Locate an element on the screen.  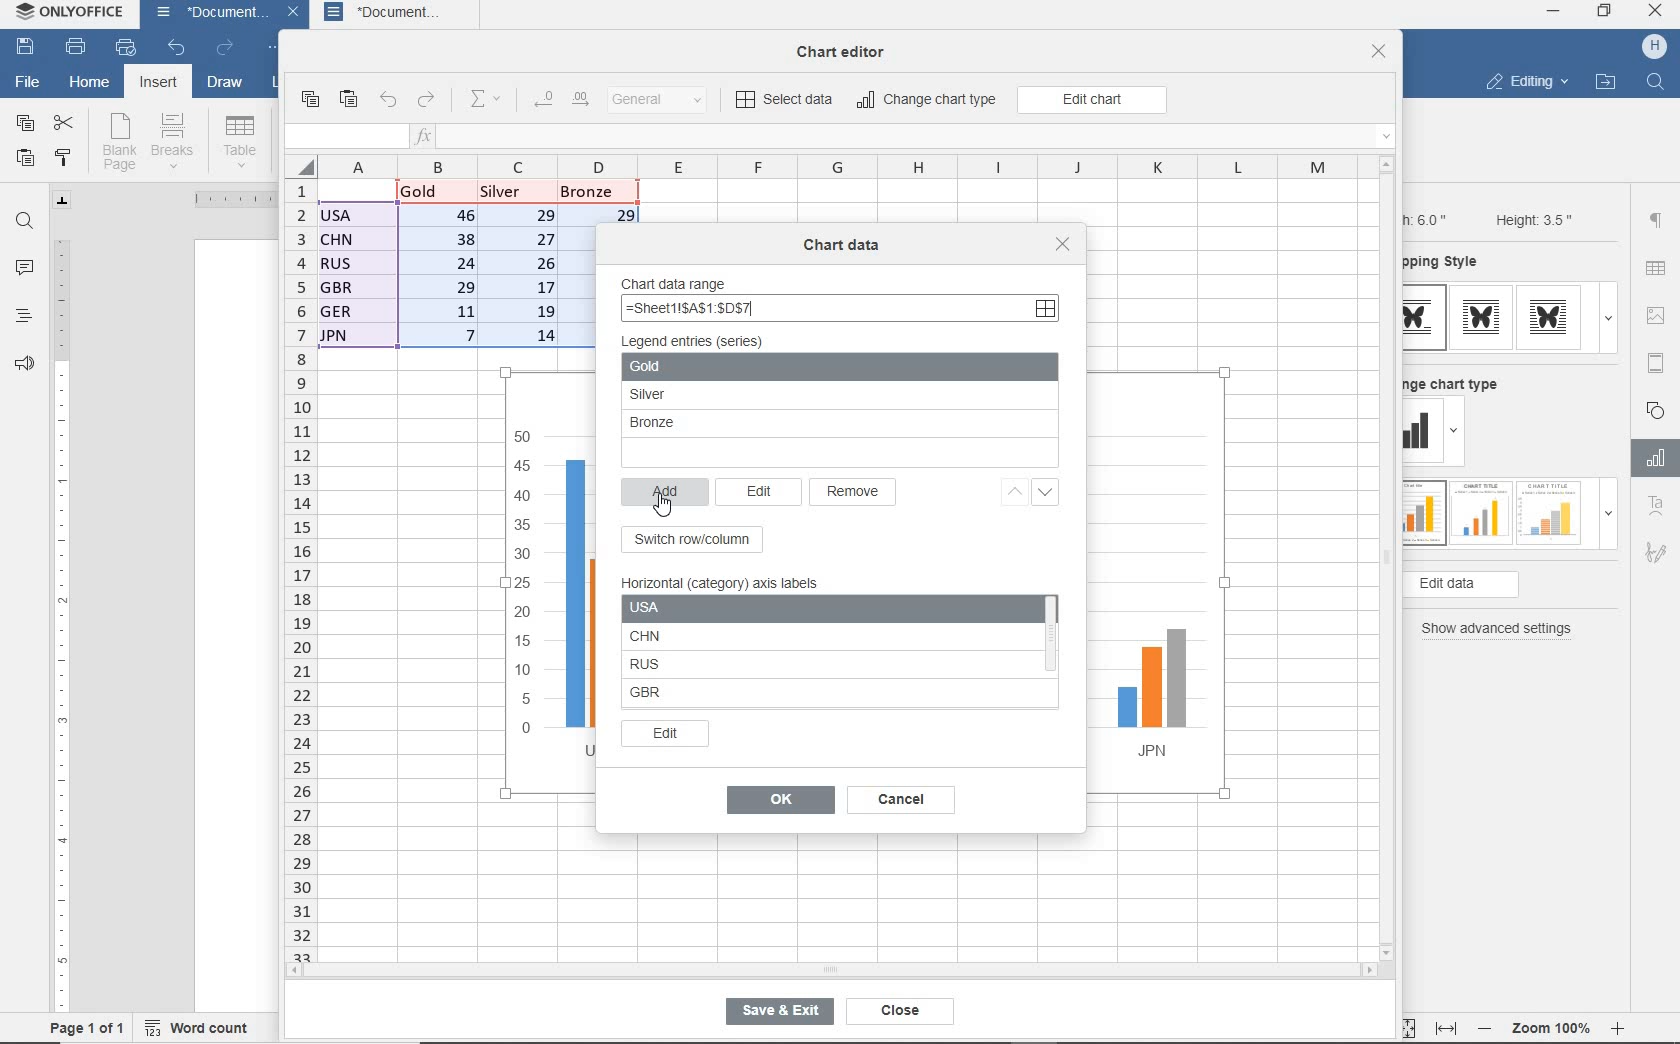
GBR is located at coordinates (818, 694).